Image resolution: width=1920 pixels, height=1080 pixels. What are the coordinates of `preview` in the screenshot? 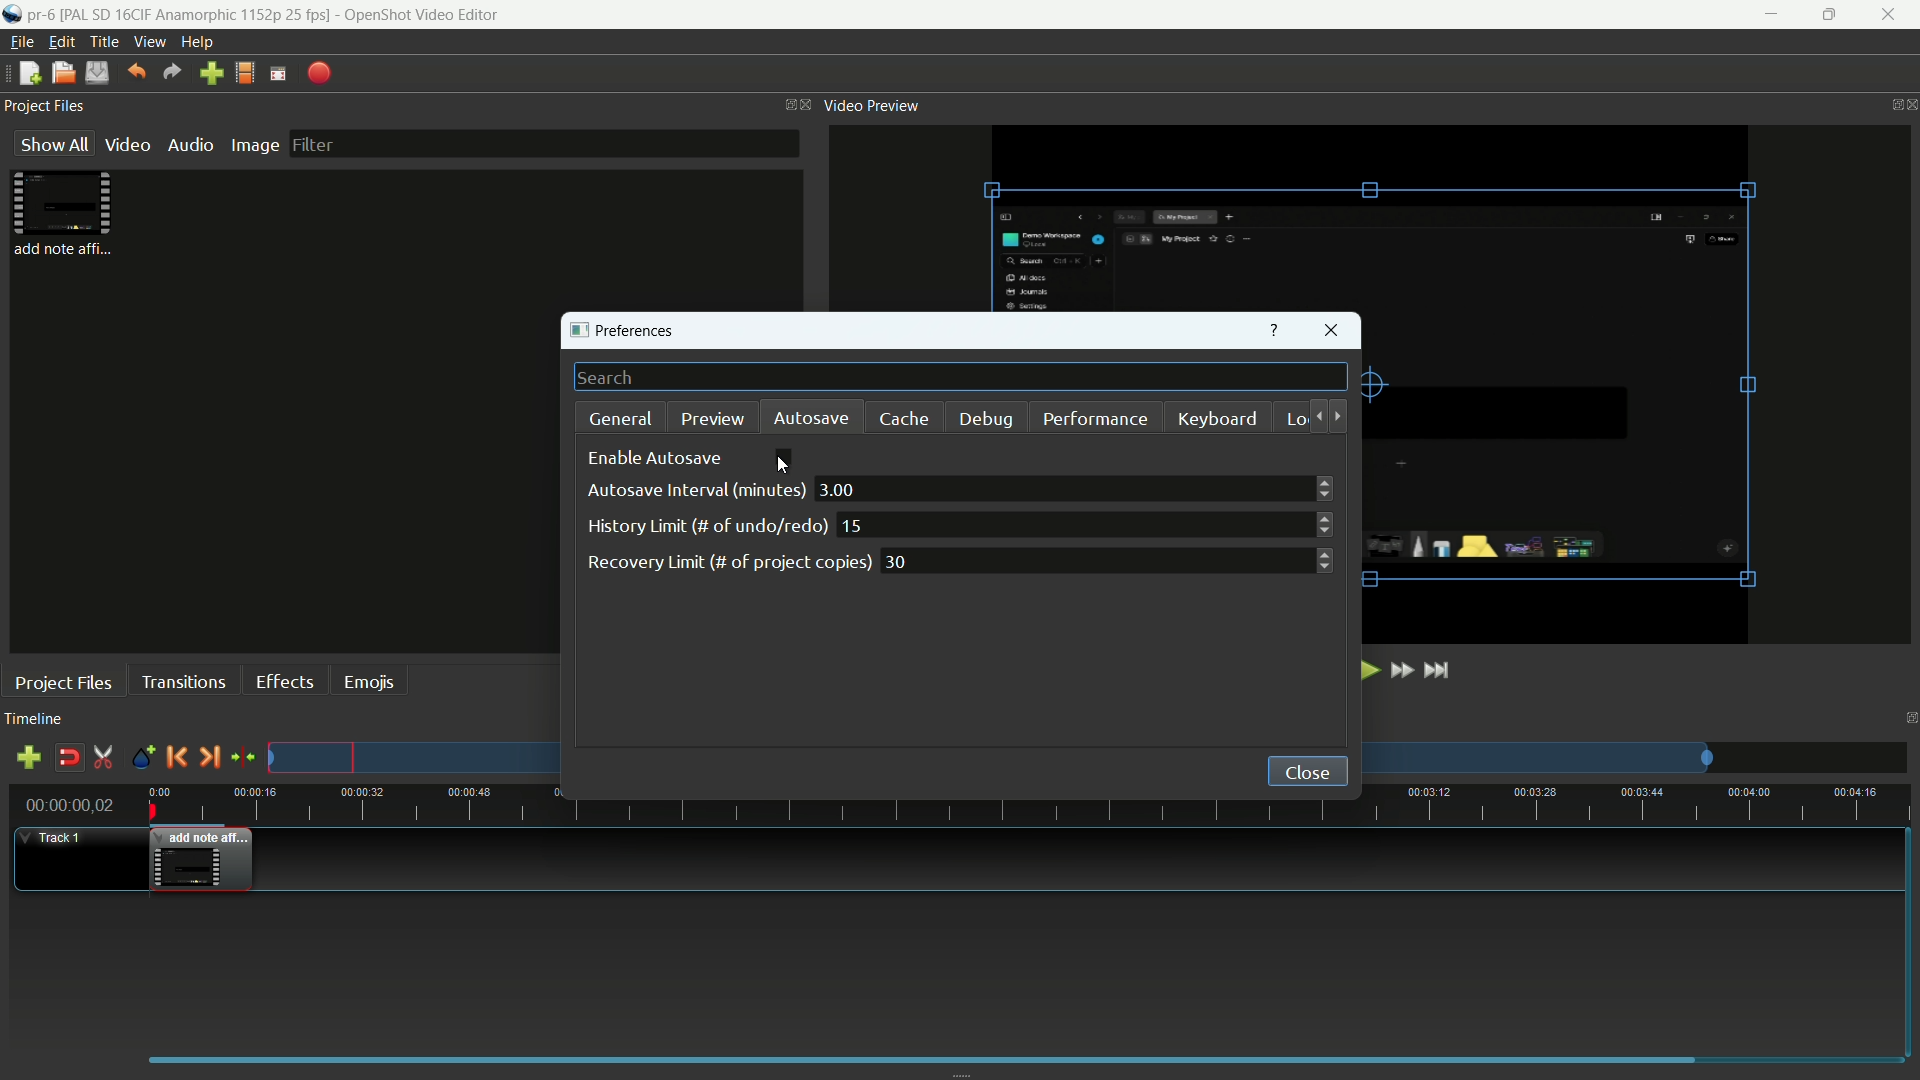 It's located at (710, 421).